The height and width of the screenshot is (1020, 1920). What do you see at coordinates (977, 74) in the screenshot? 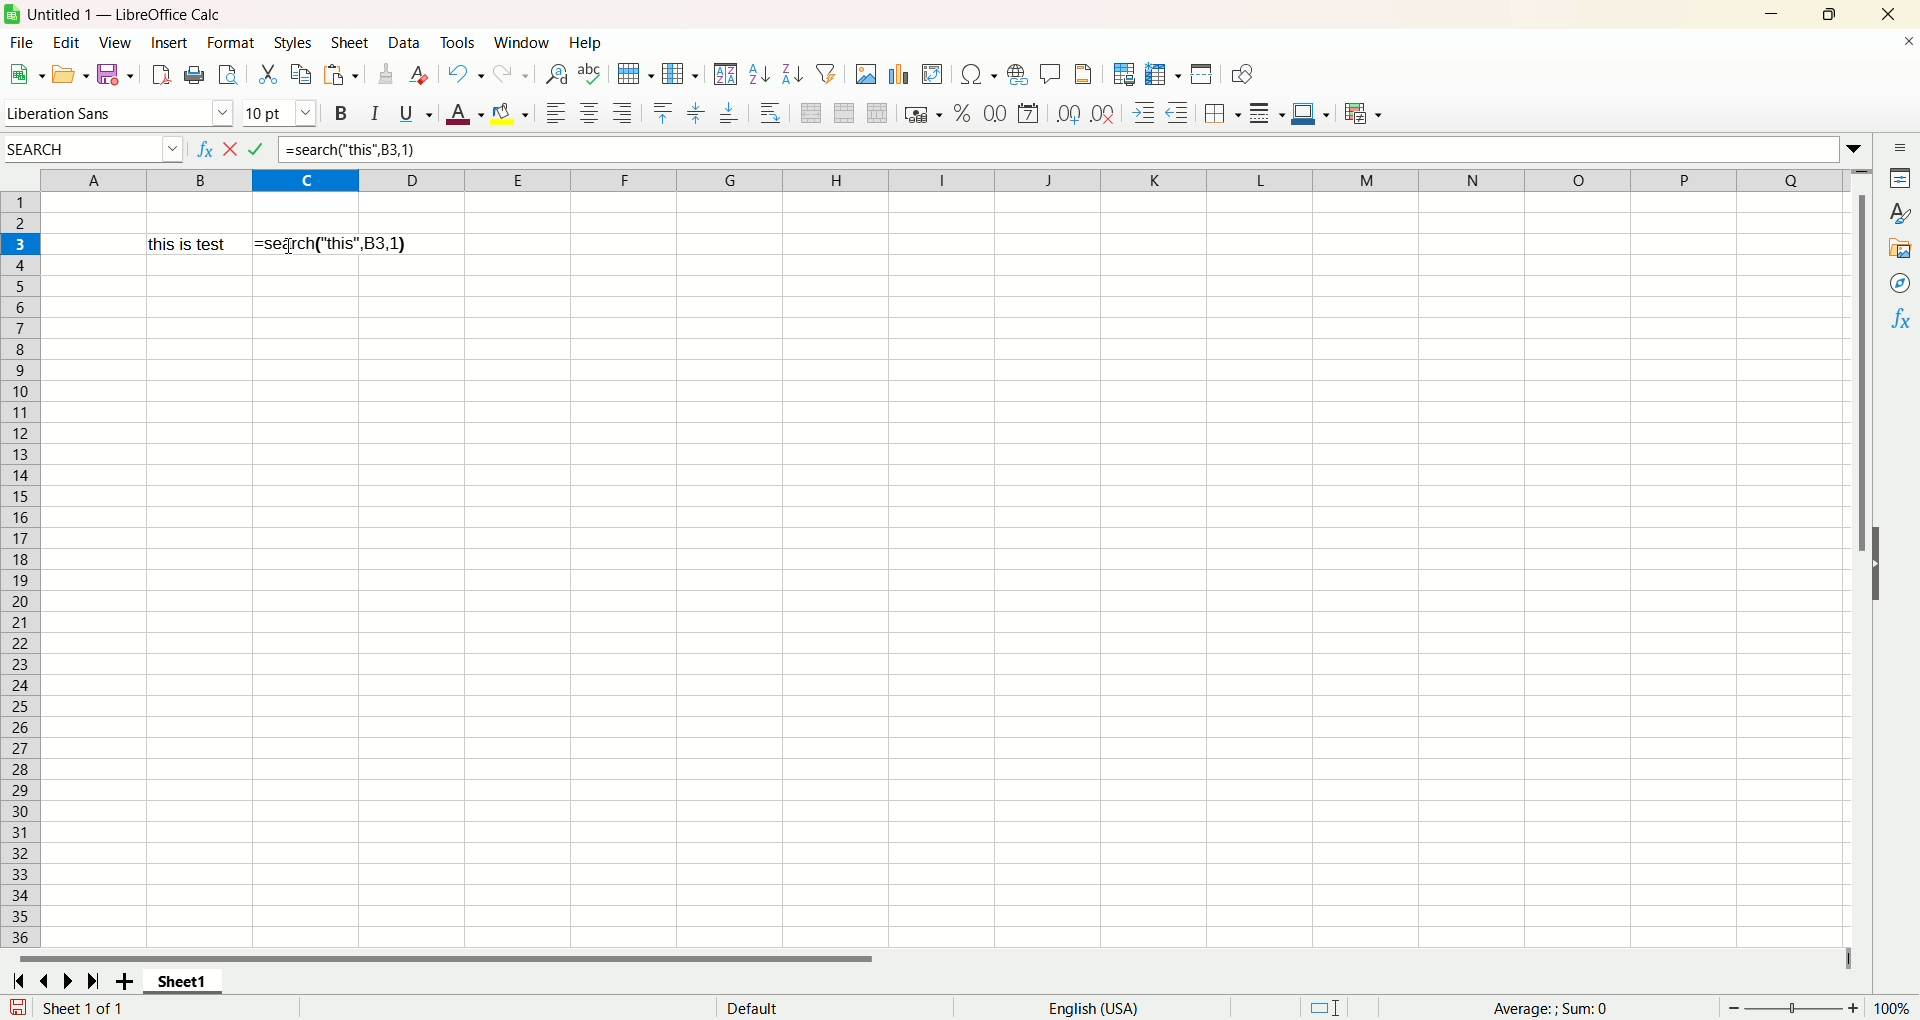
I see `insert symbol` at bounding box center [977, 74].